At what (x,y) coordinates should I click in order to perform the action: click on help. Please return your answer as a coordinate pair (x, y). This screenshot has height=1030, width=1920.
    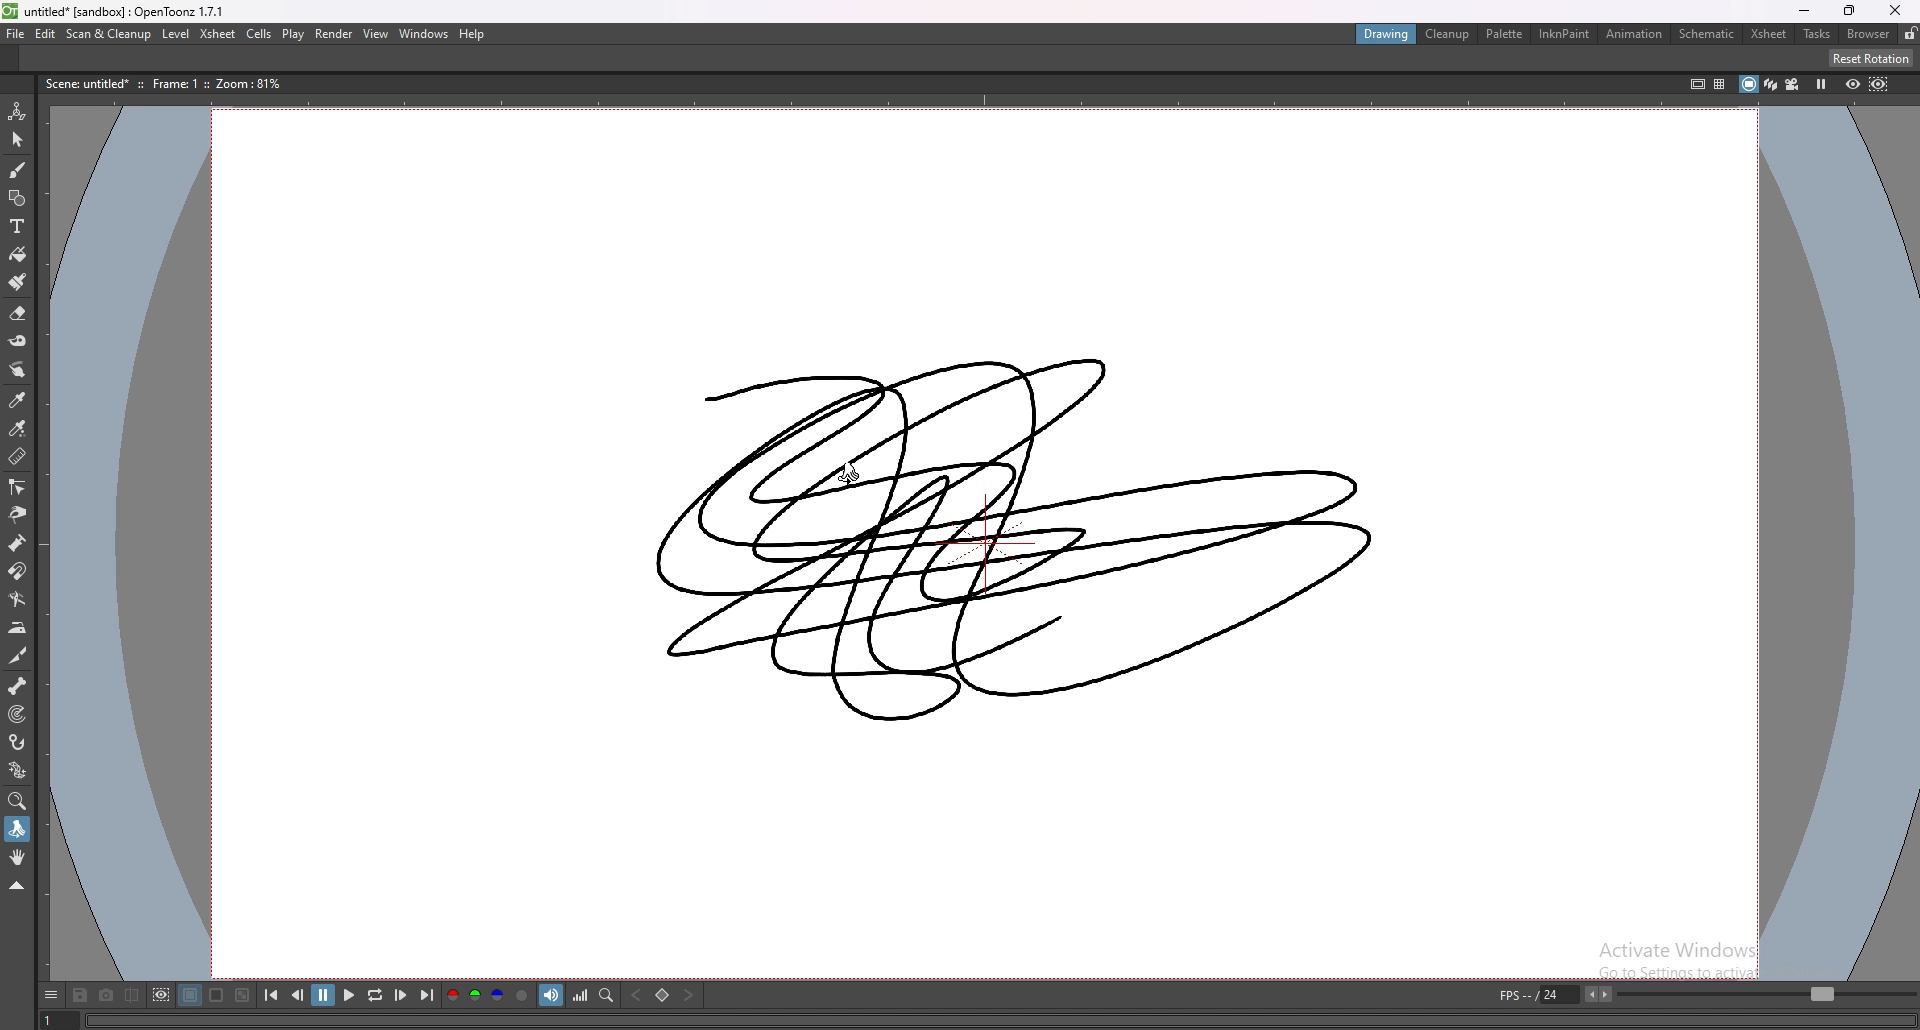
    Looking at the image, I should click on (473, 34).